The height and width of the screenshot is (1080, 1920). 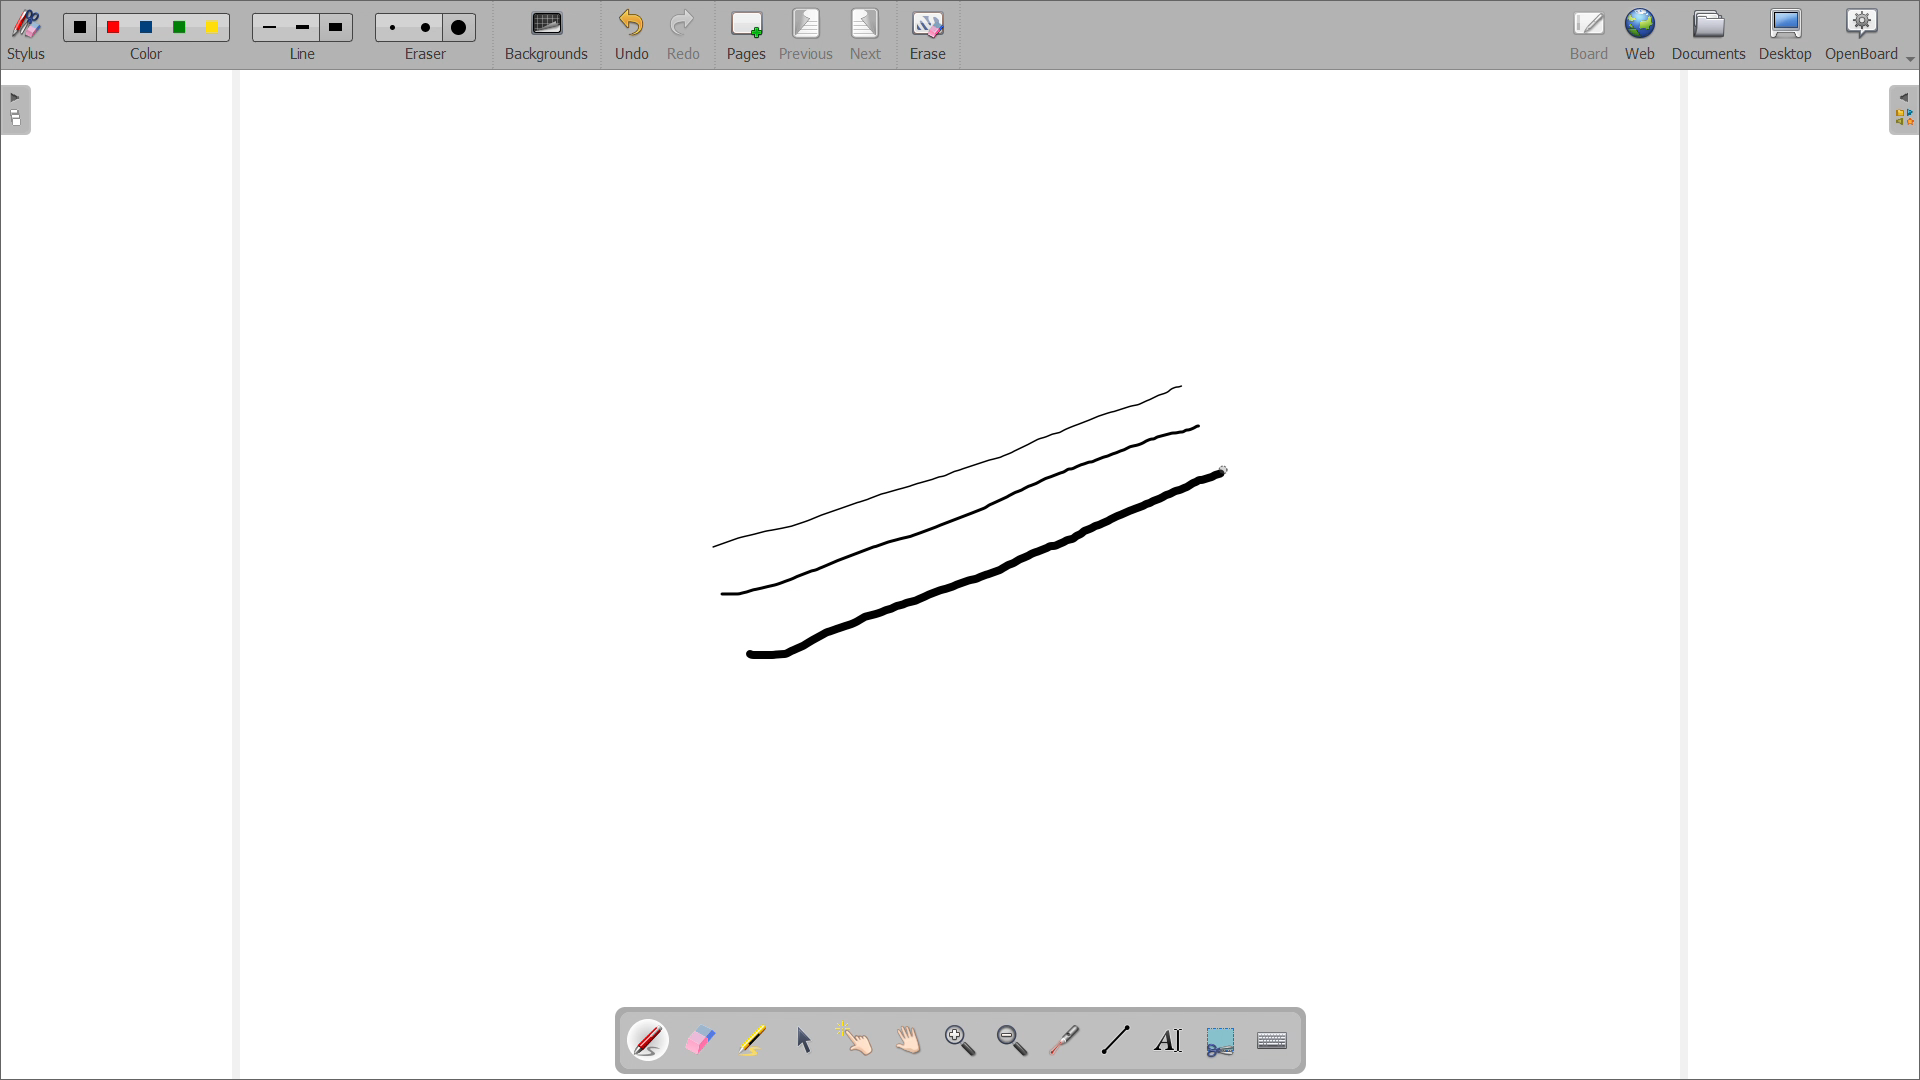 What do you see at coordinates (427, 54) in the screenshot?
I see `select eraser size` at bounding box center [427, 54].